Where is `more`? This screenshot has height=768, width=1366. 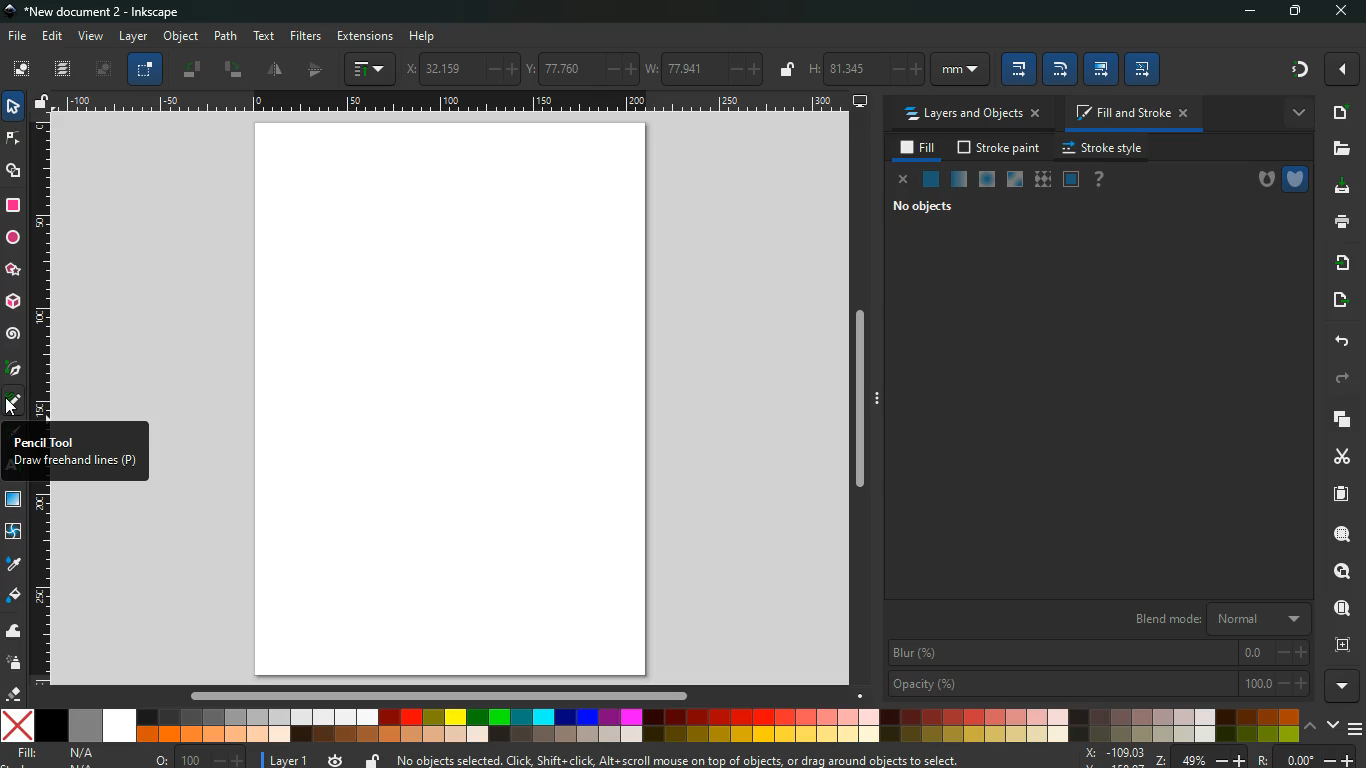 more is located at coordinates (1340, 68).